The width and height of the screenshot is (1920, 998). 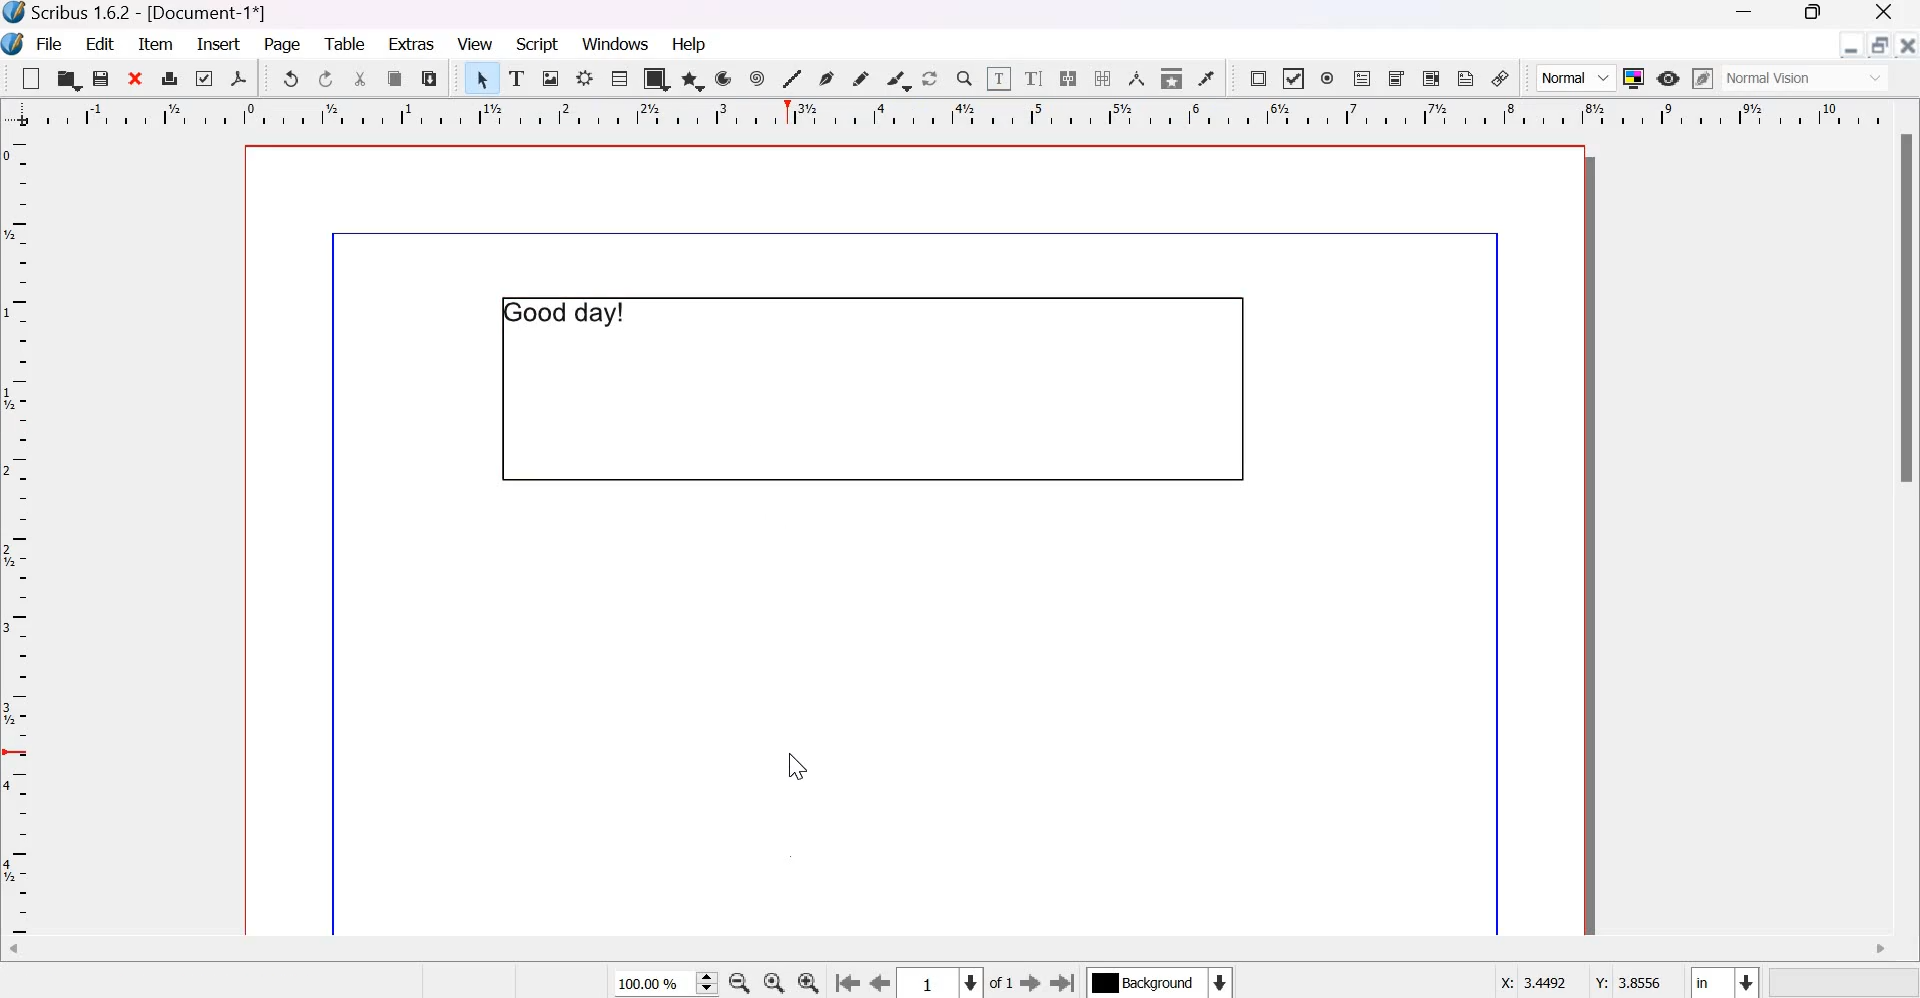 I want to click on cursor, so click(x=802, y=769).